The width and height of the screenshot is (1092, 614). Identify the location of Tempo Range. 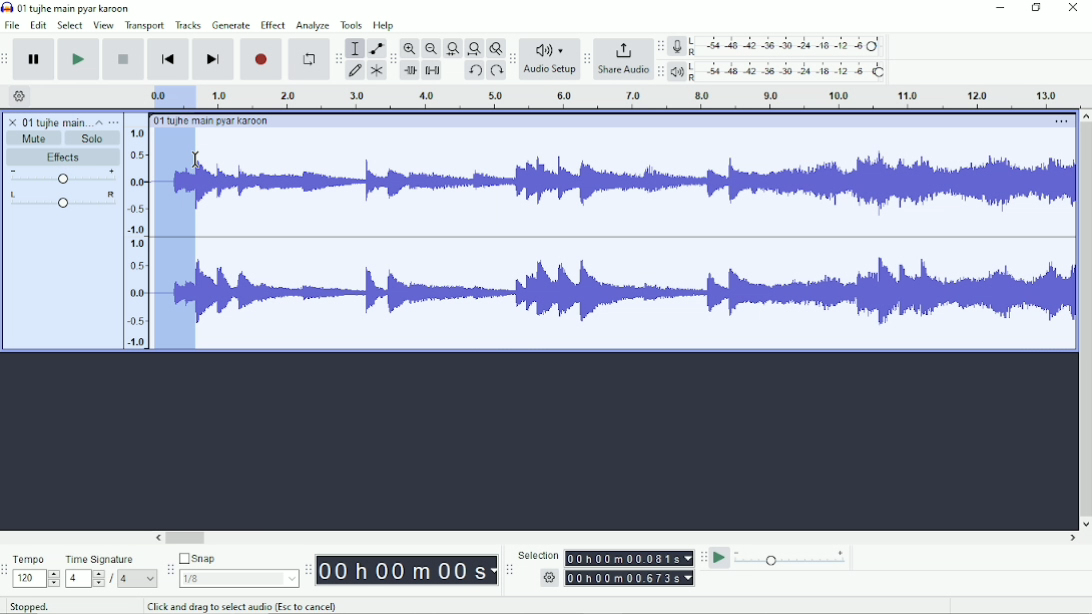
(36, 578).